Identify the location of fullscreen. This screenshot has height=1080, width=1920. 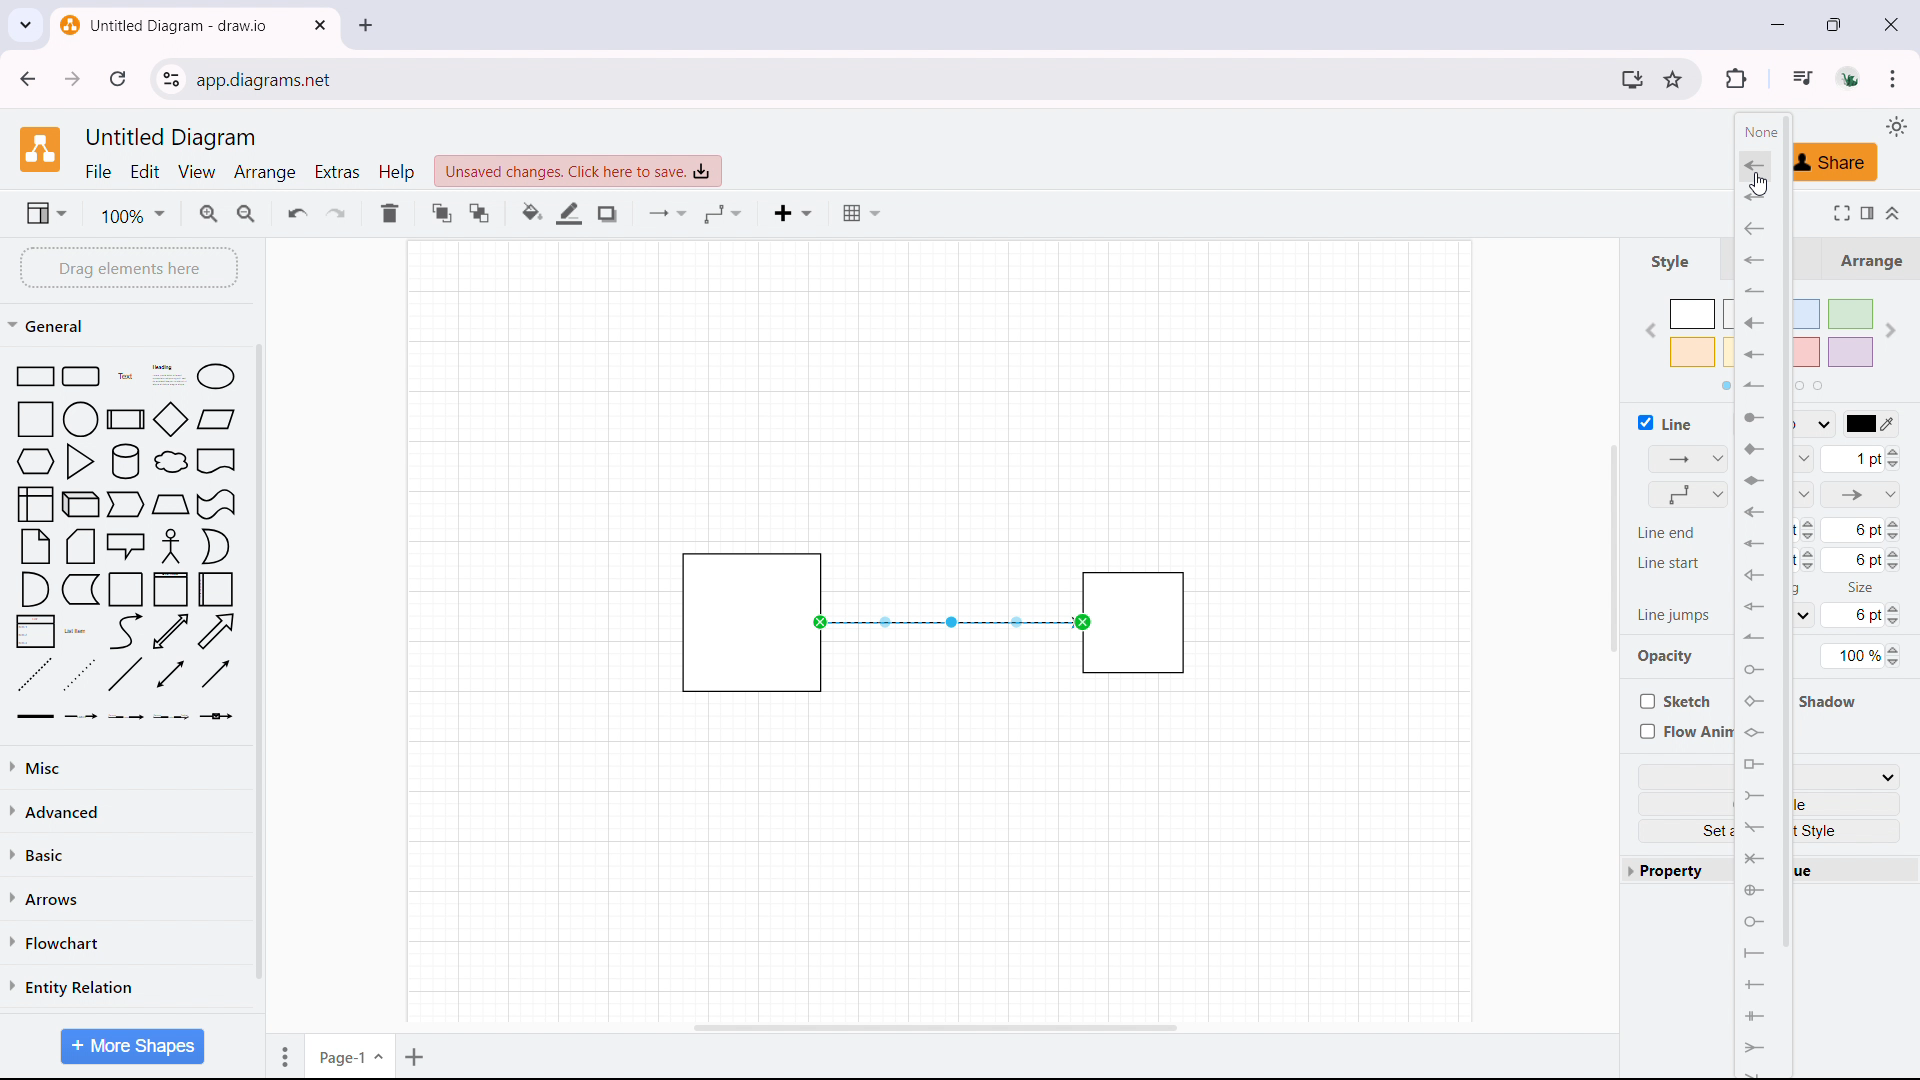
(1838, 212).